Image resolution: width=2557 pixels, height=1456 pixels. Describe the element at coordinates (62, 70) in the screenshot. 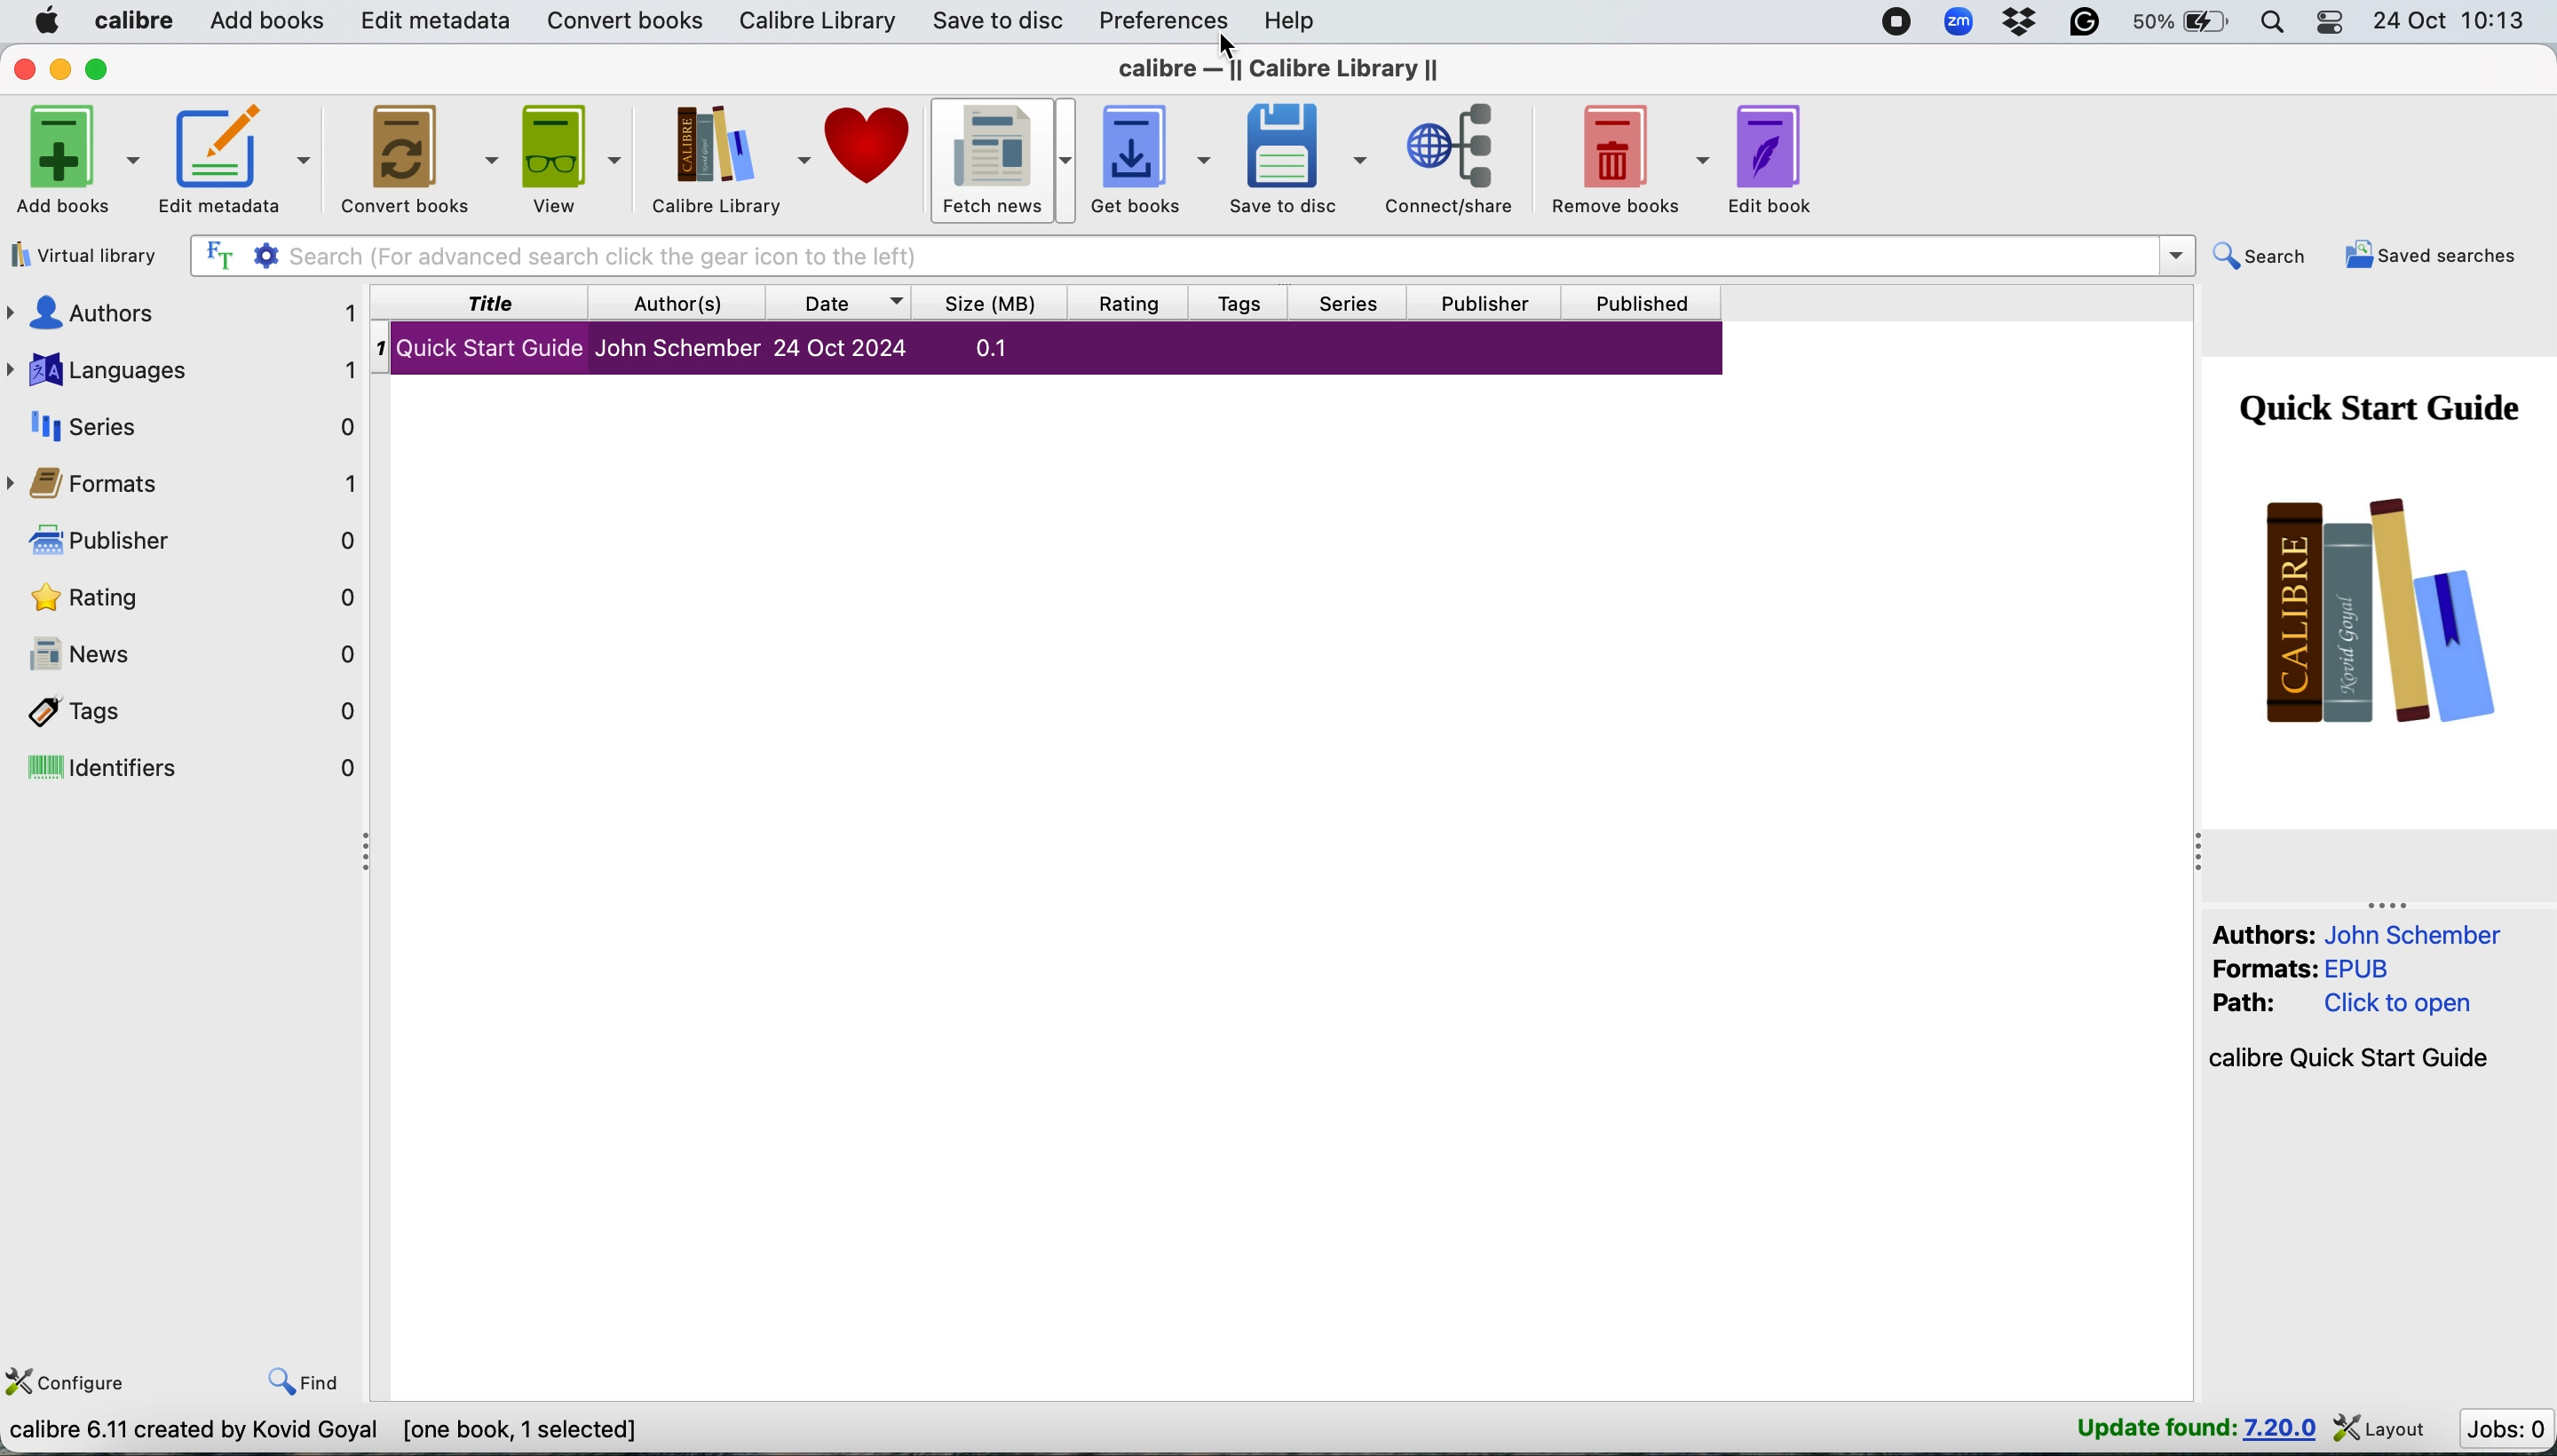

I see `minimise` at that location.